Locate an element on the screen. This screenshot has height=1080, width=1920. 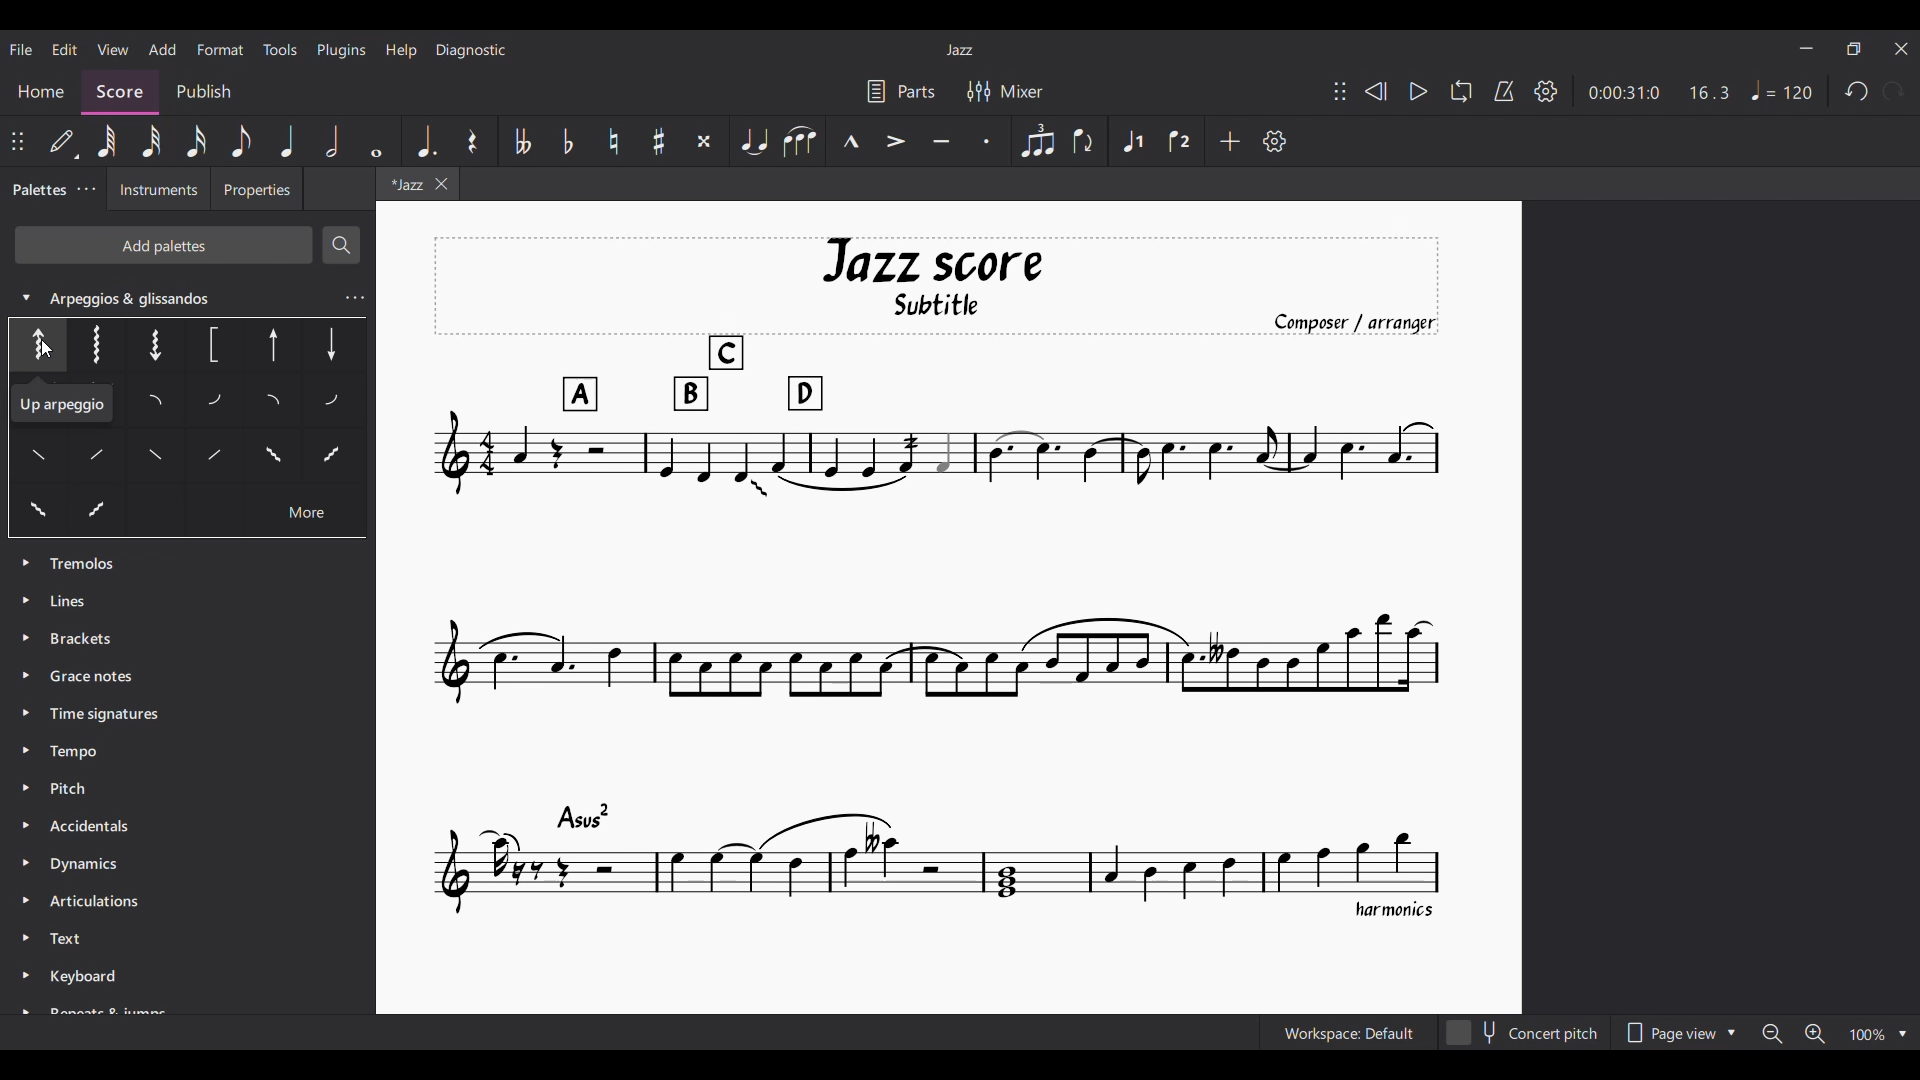
Toggle double sharp is located at coordinates (704, 142).